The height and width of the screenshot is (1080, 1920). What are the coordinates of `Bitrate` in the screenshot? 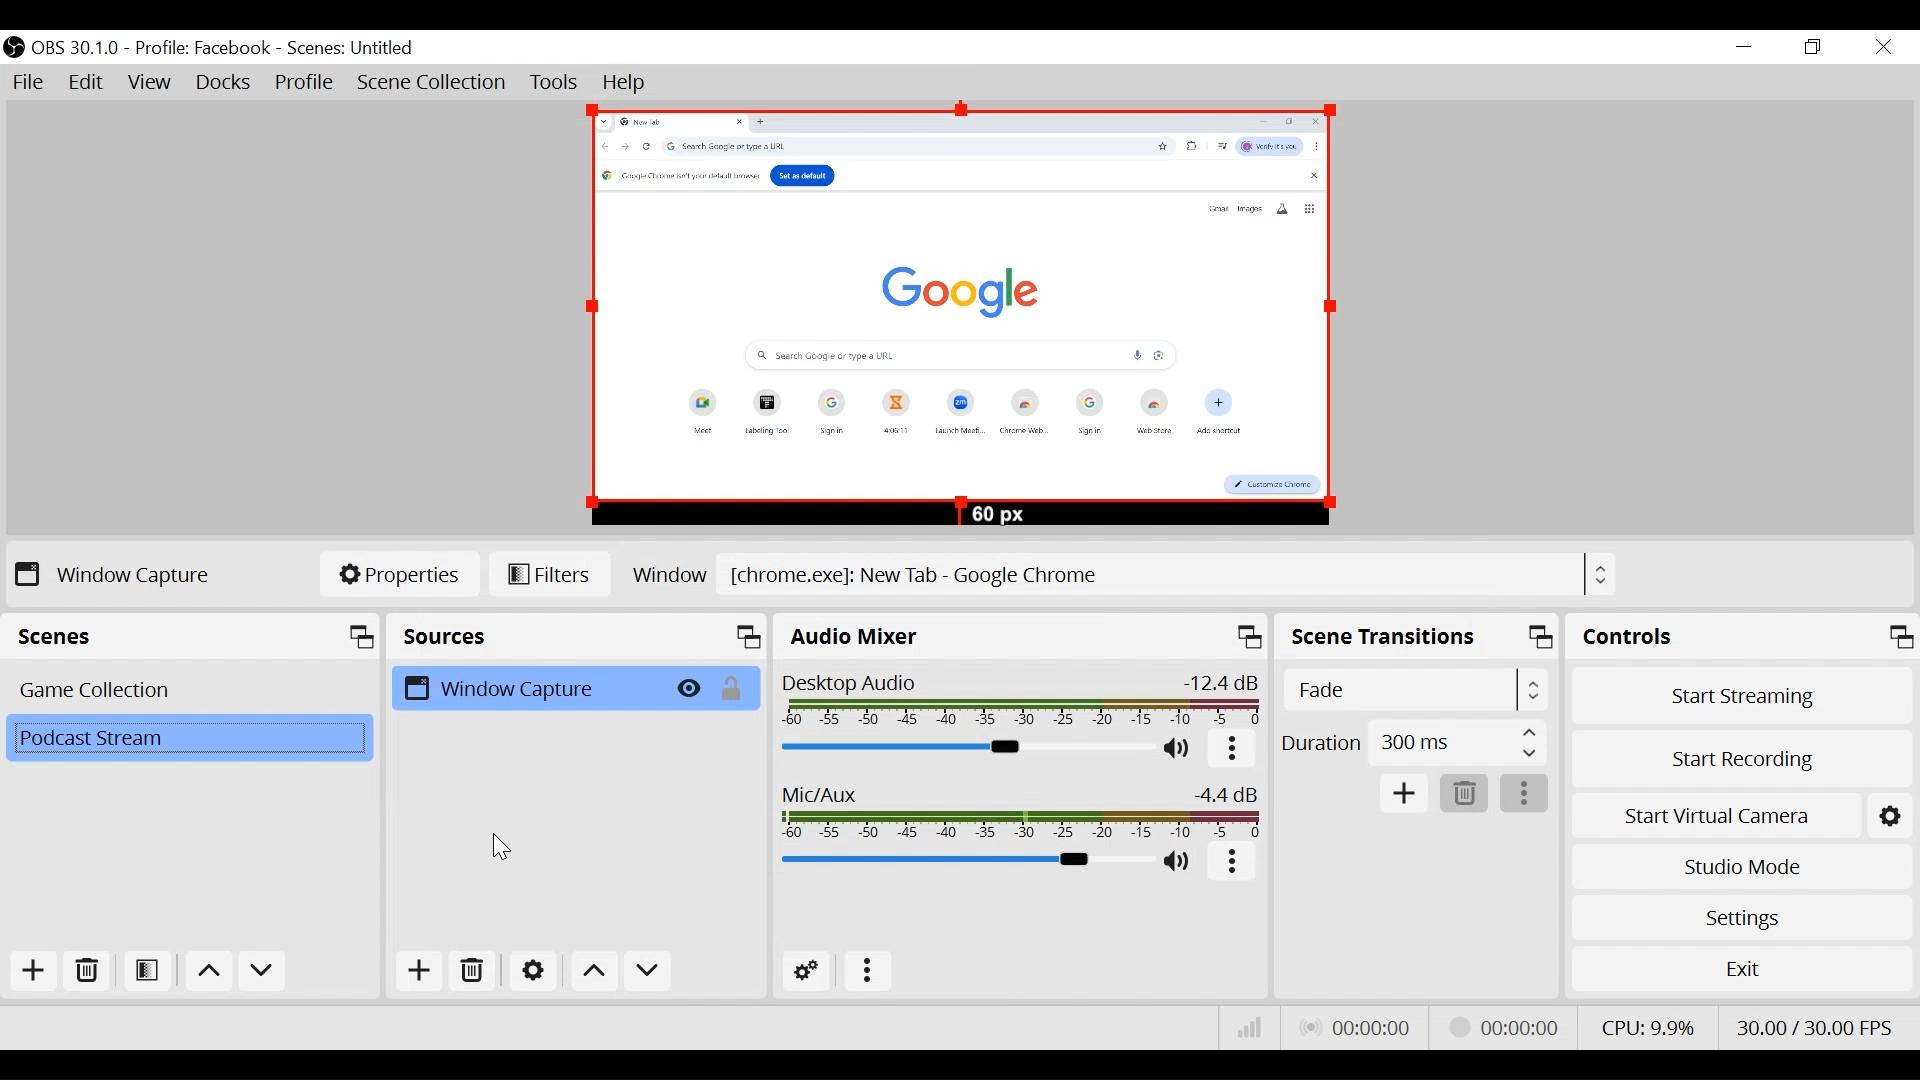 It's located at (1247, 1027).